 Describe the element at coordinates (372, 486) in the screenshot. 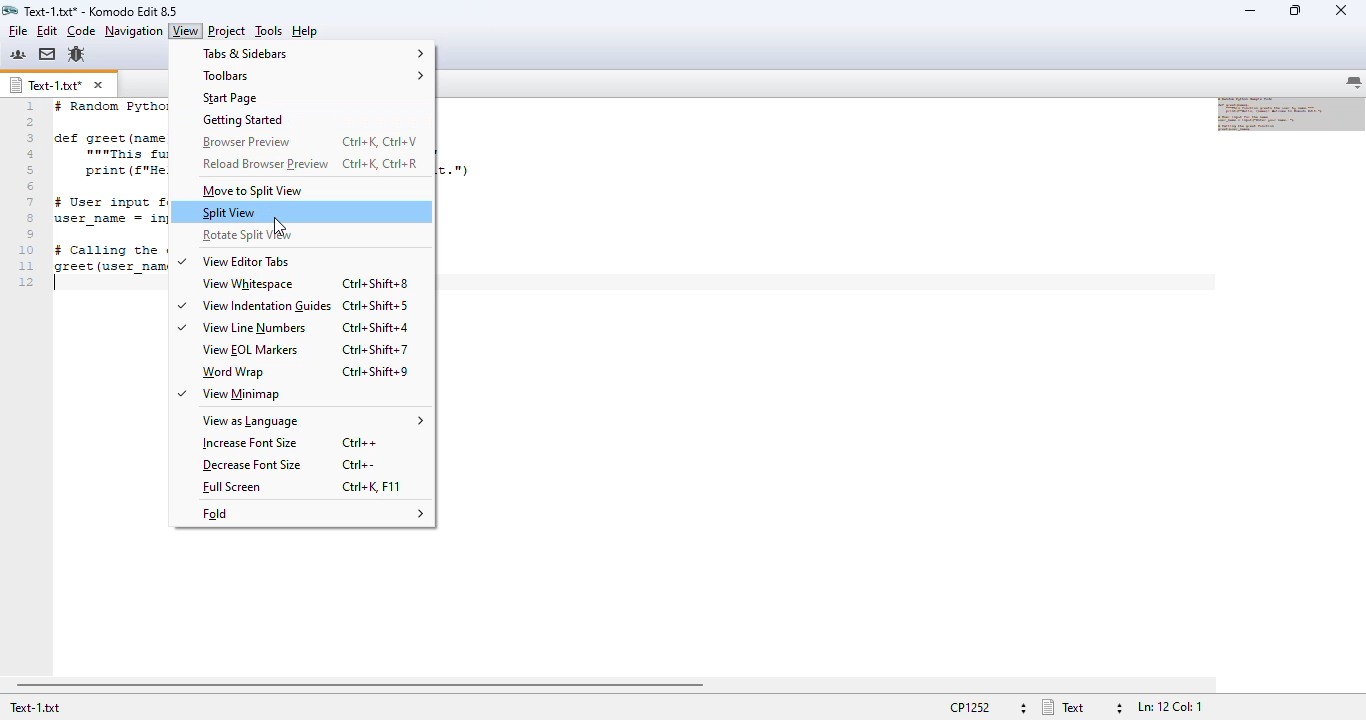

I see `shortcut for full screen` at that location.